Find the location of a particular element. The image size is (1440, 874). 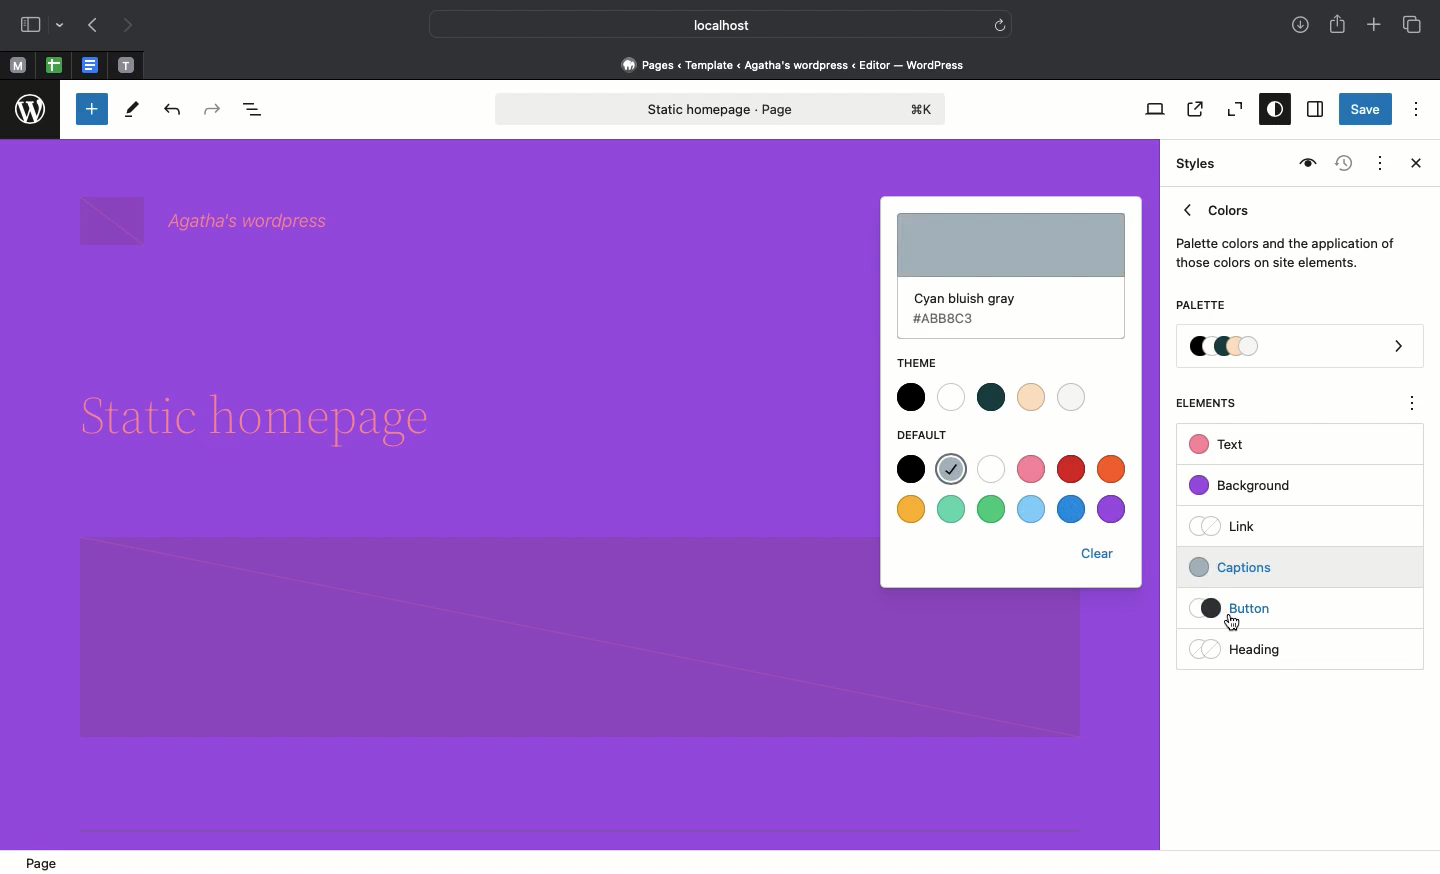

Next page is located at coordinates (128, 26).